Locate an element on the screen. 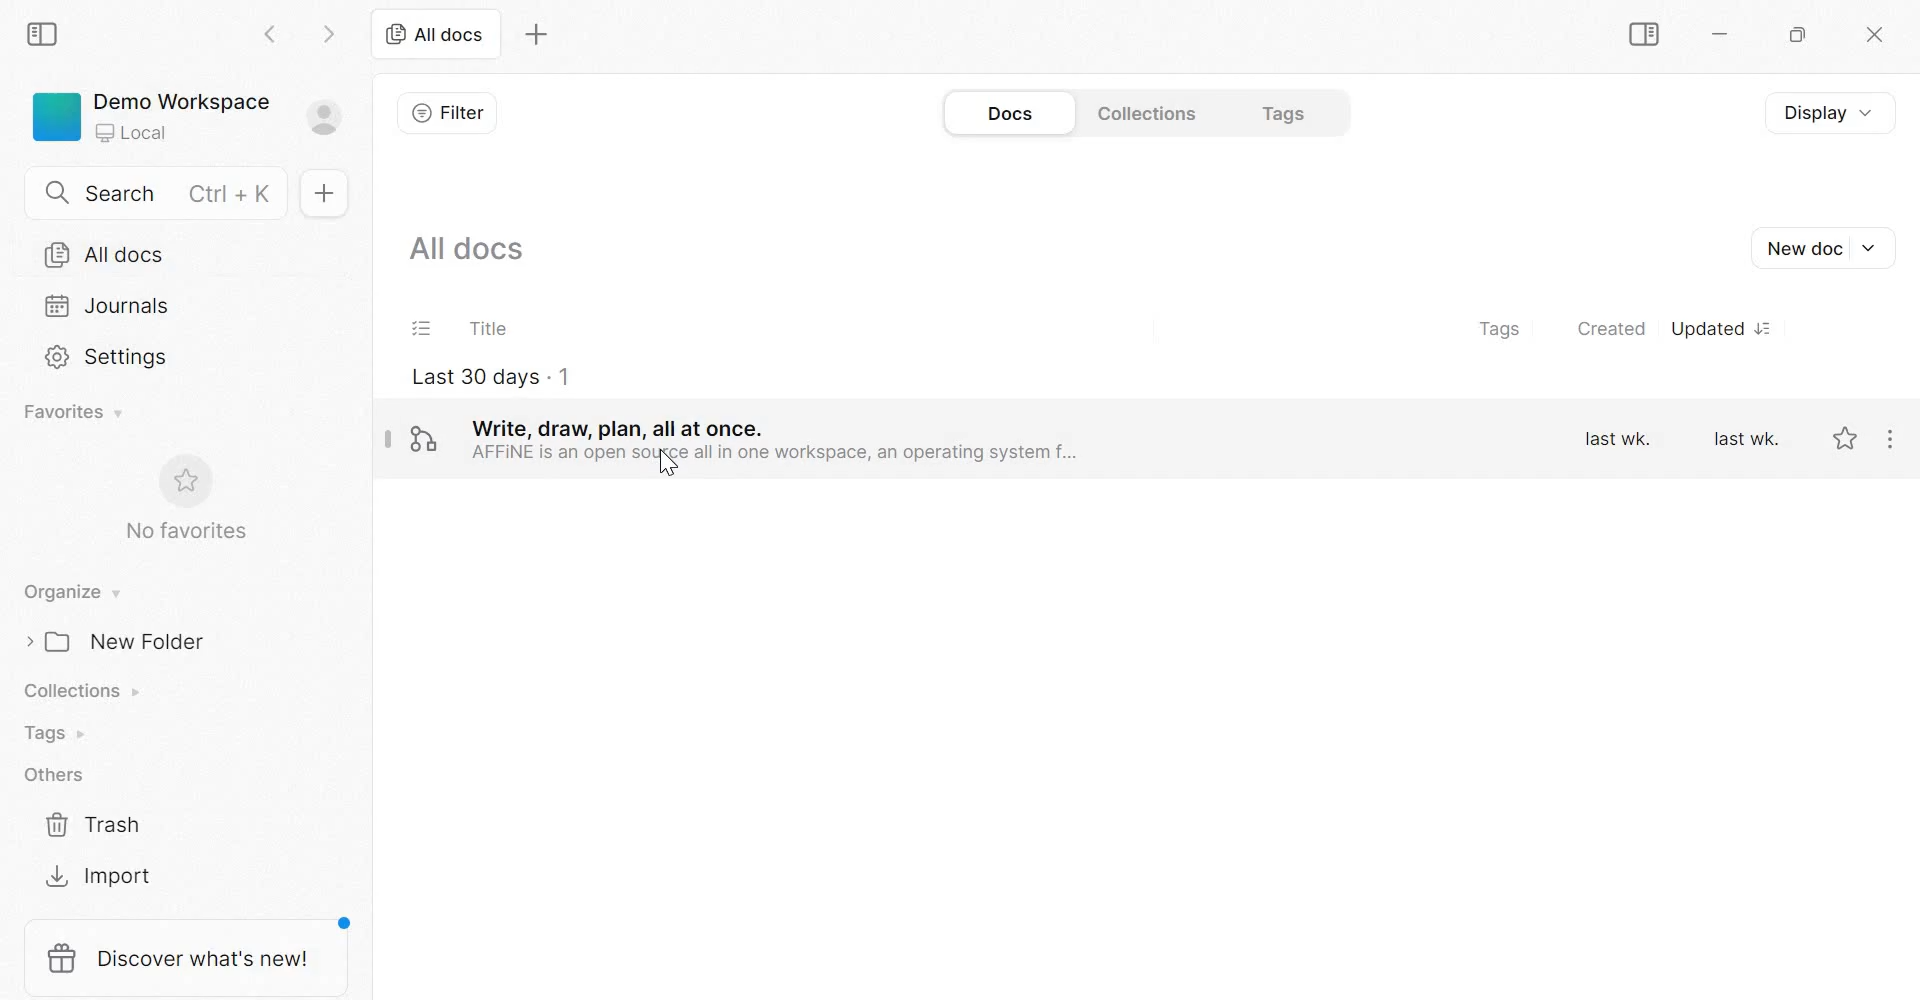  Sidebar Toggle is located at coordinates (1645, 36).